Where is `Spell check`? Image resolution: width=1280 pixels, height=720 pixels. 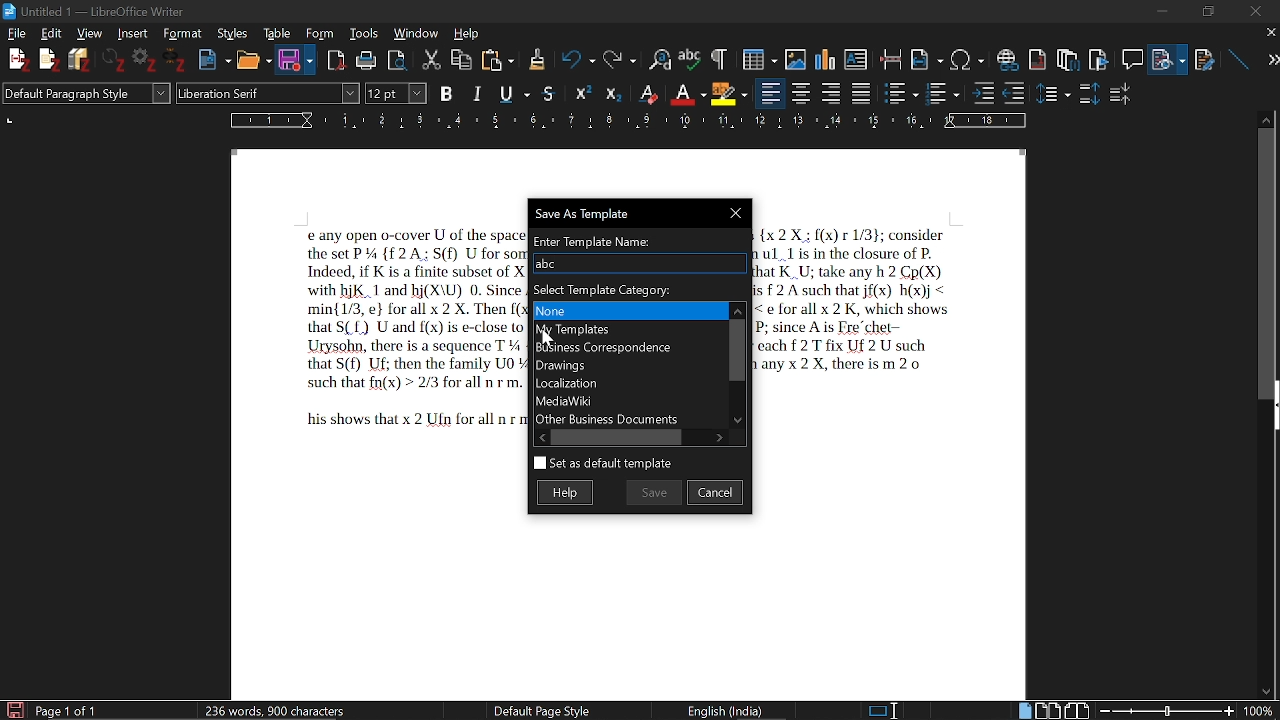 Spell check is located at coordinates (690, 57).